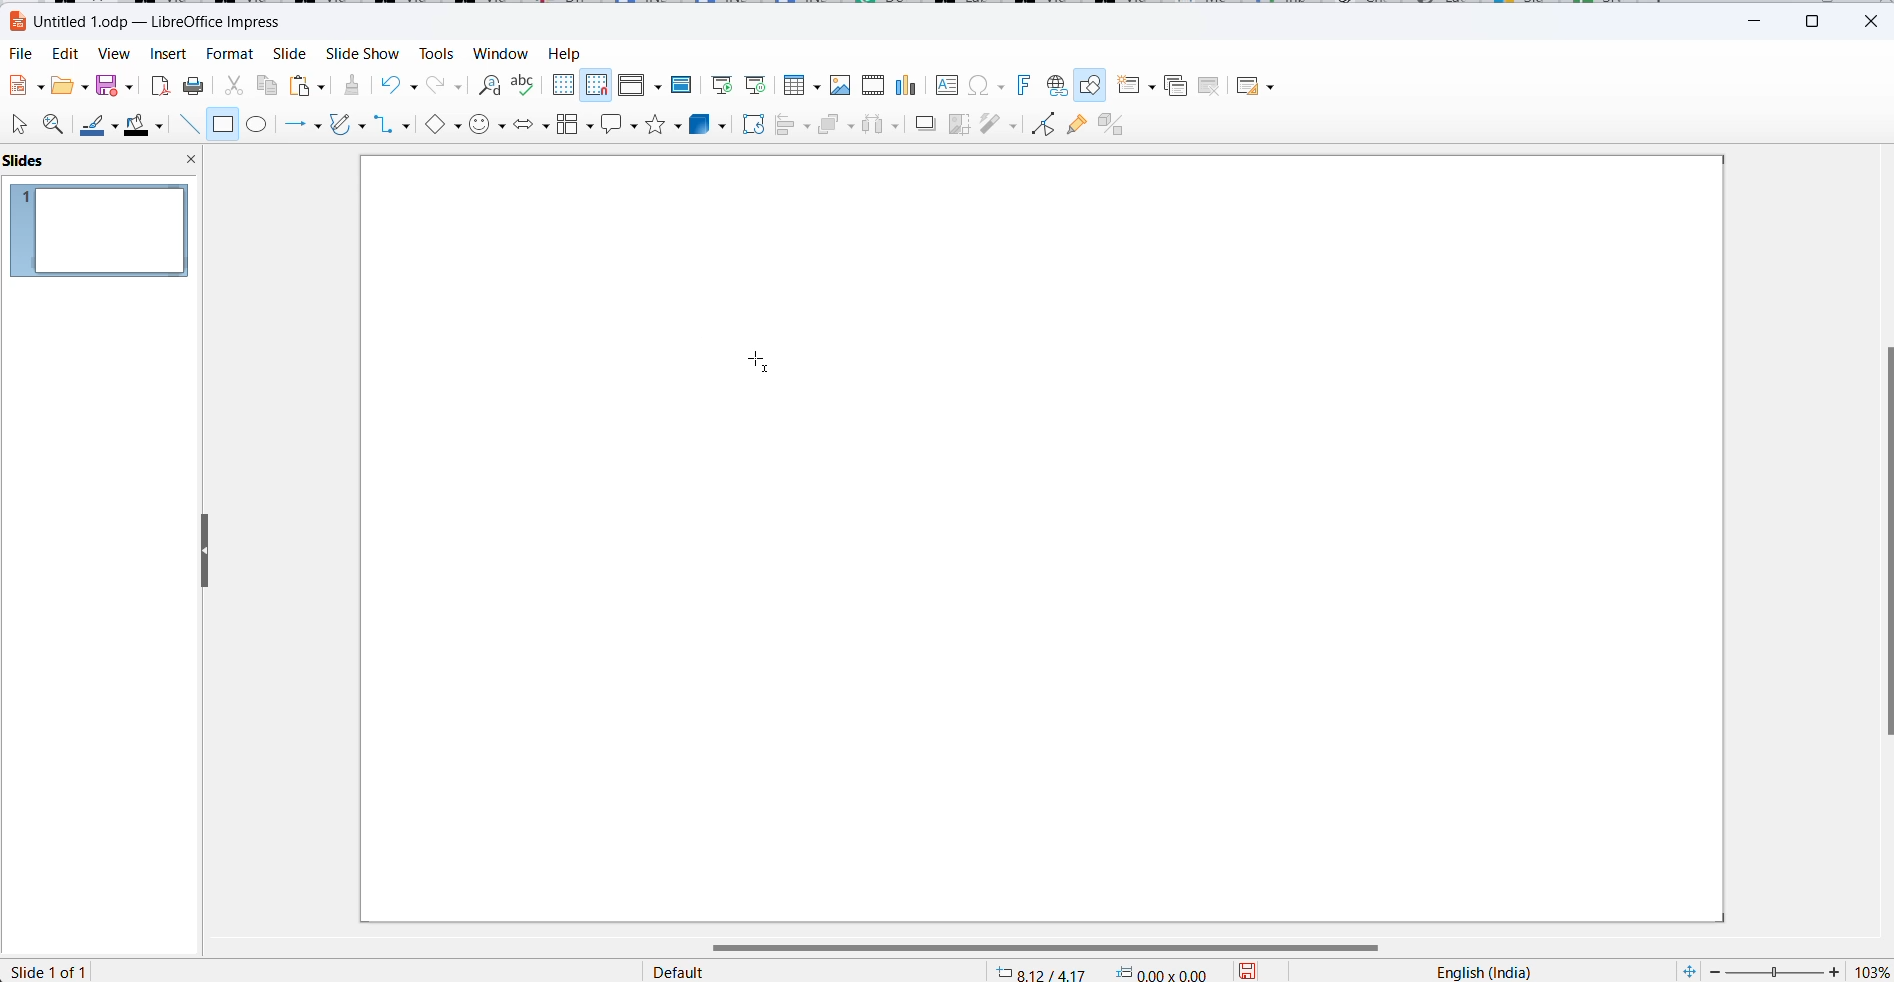 The width and height of the screenshot is (1894, 982). I want to click on scroll bar, so click(1882, 542).